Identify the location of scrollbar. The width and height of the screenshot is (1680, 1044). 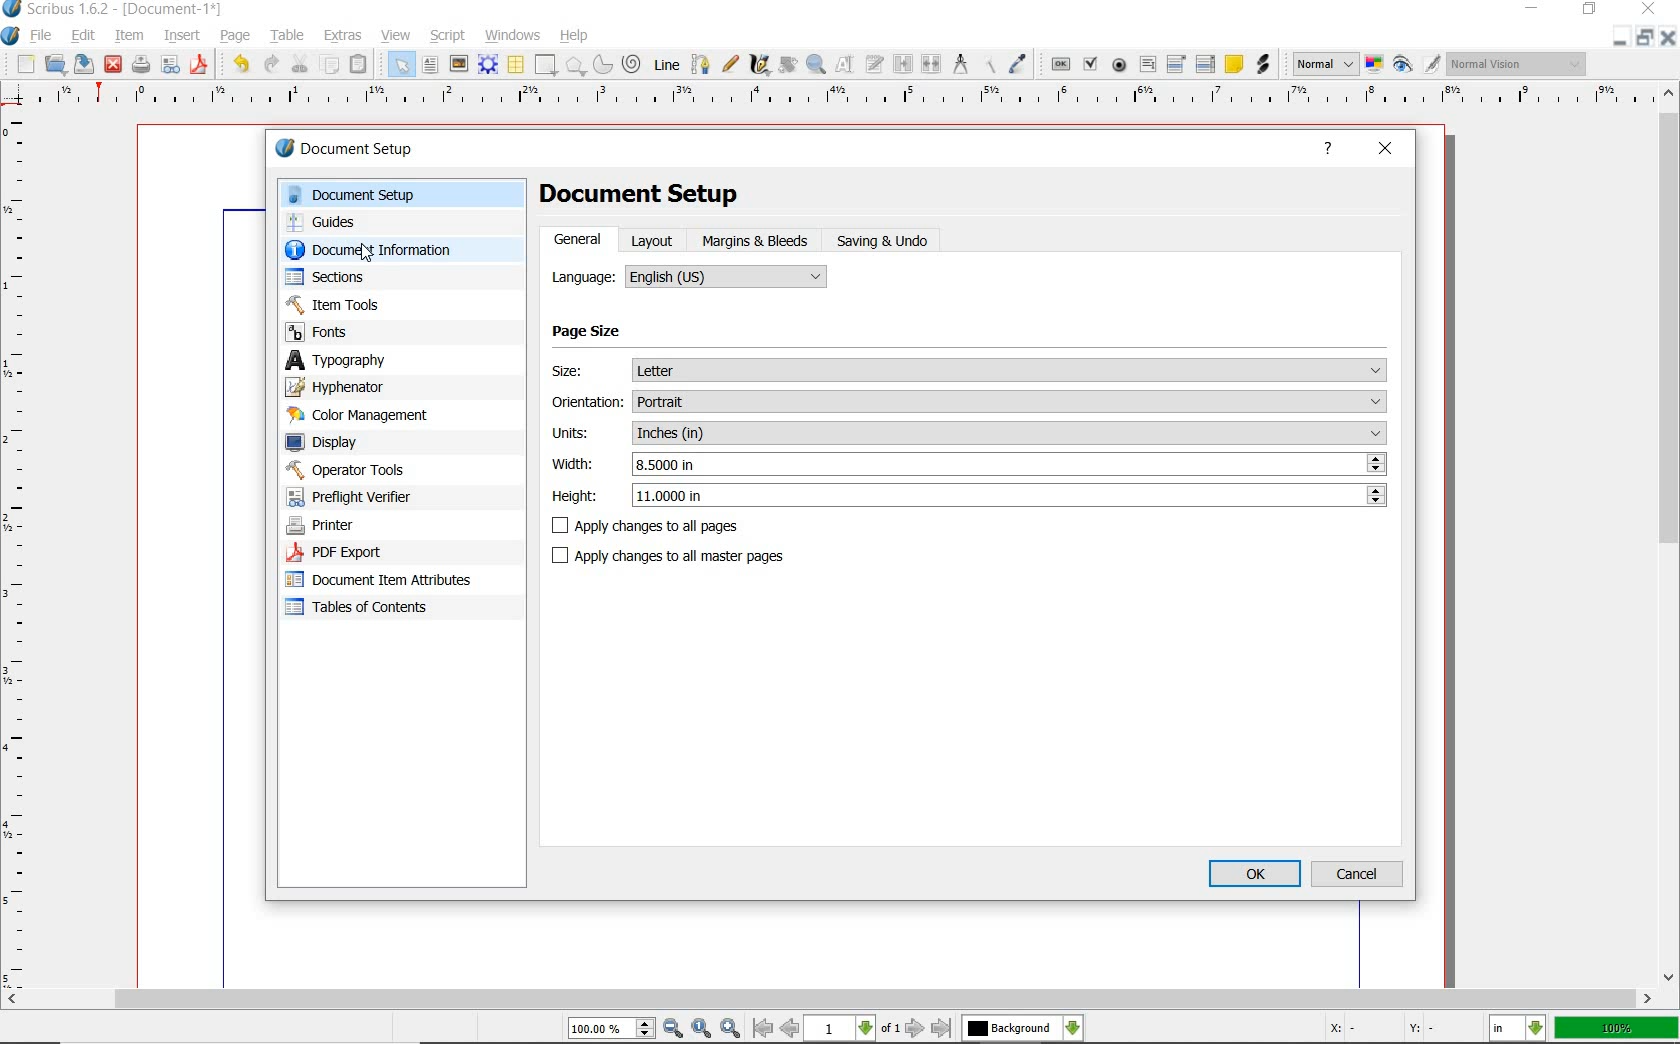
(1670, 536).